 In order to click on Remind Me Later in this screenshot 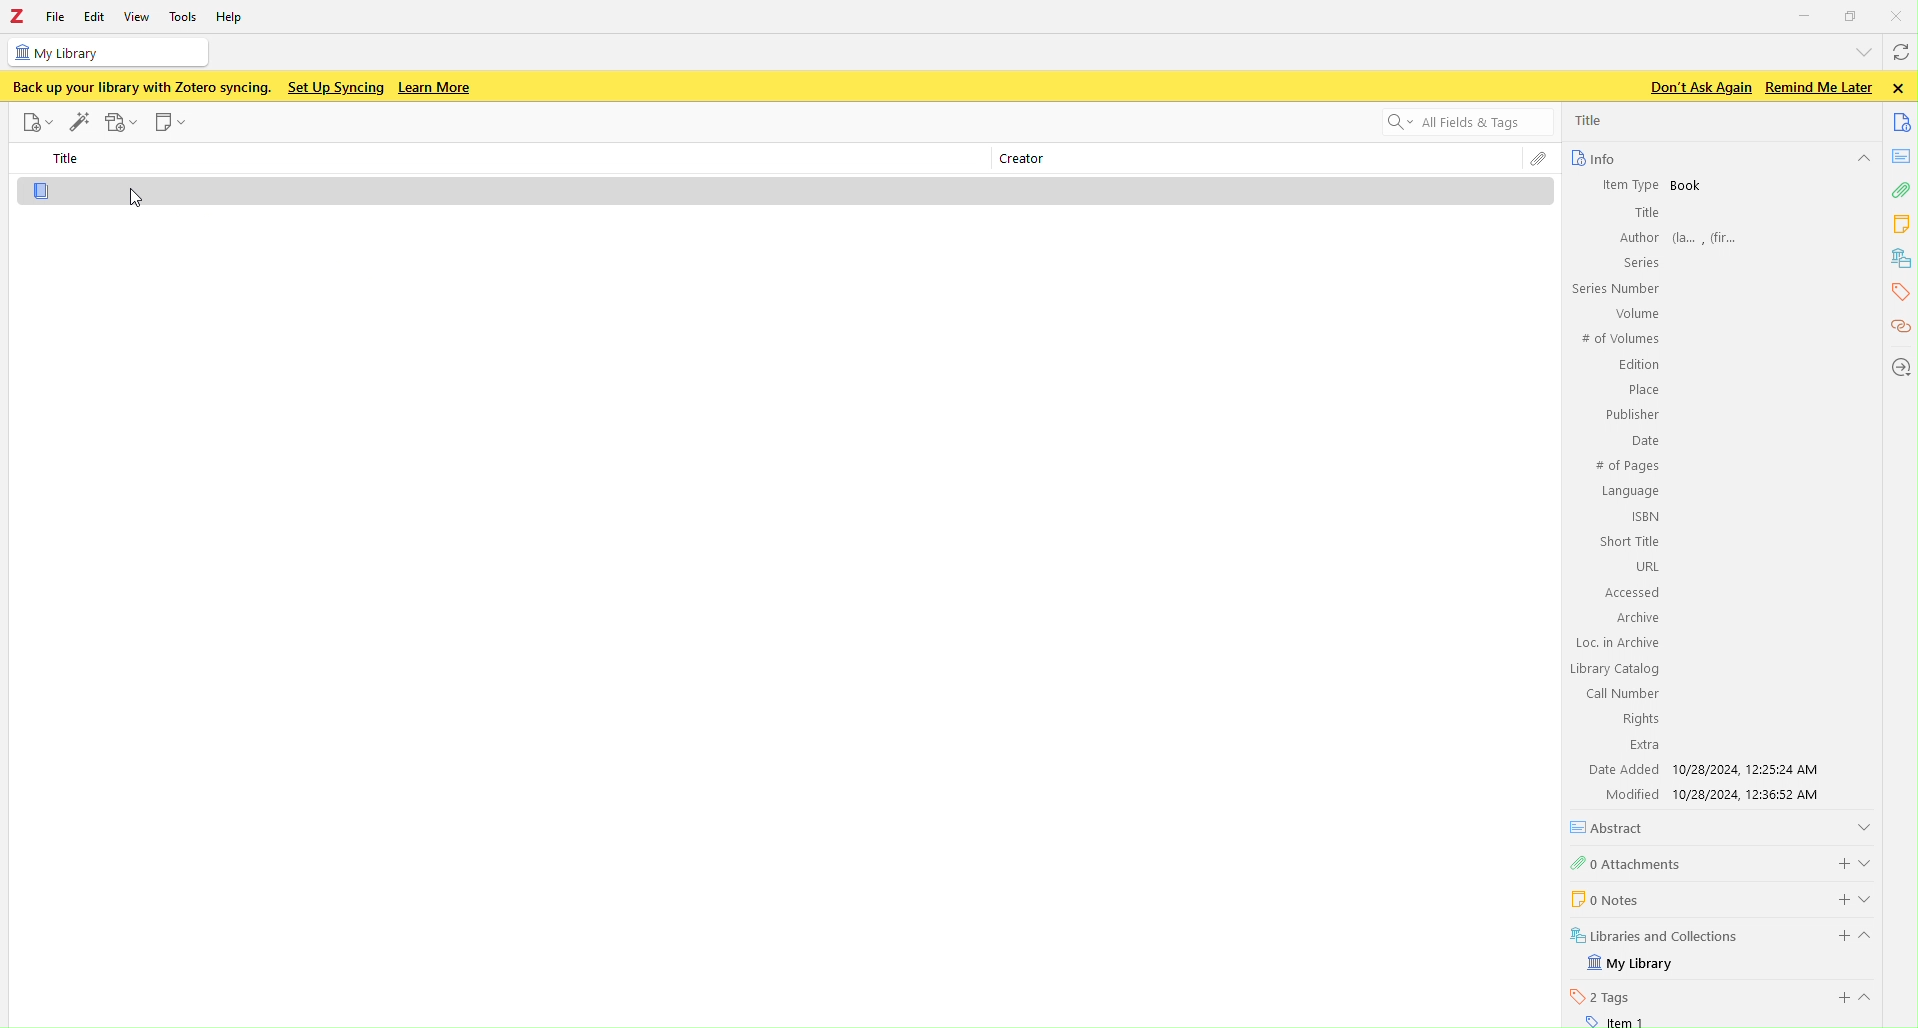, I will do `click(1818, 87)`.